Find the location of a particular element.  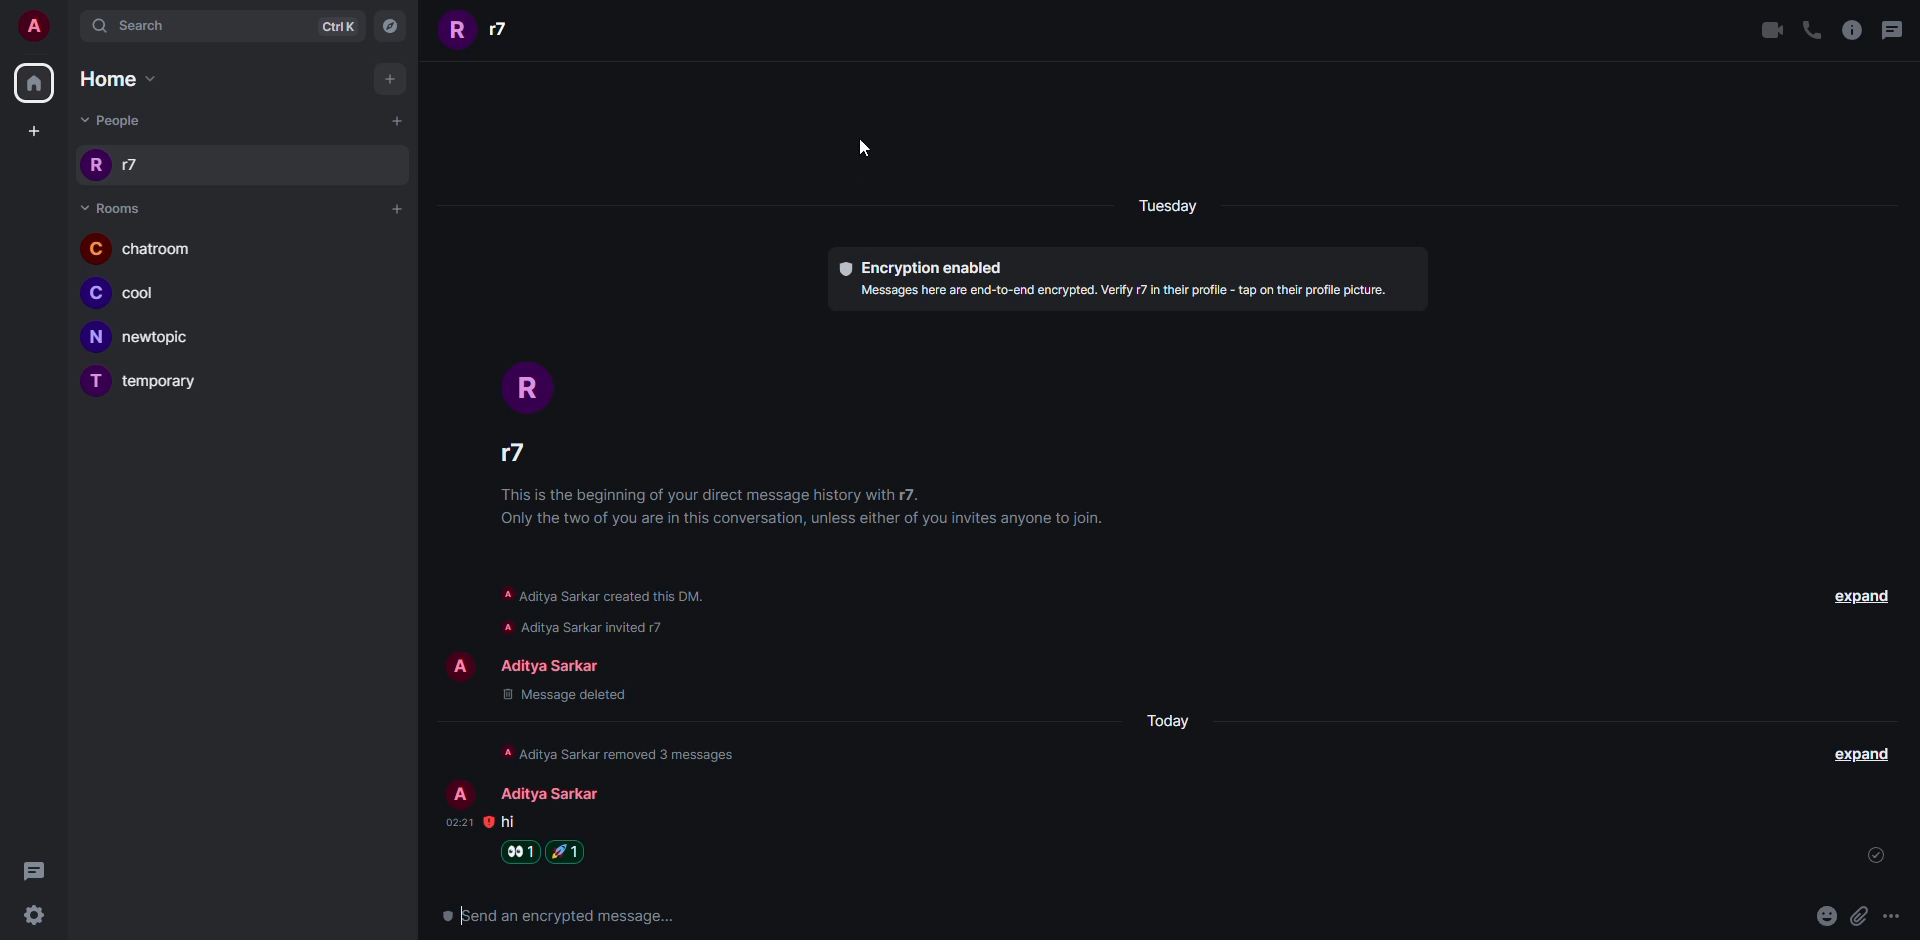

ctrlK is located at coordinates (342, 26).